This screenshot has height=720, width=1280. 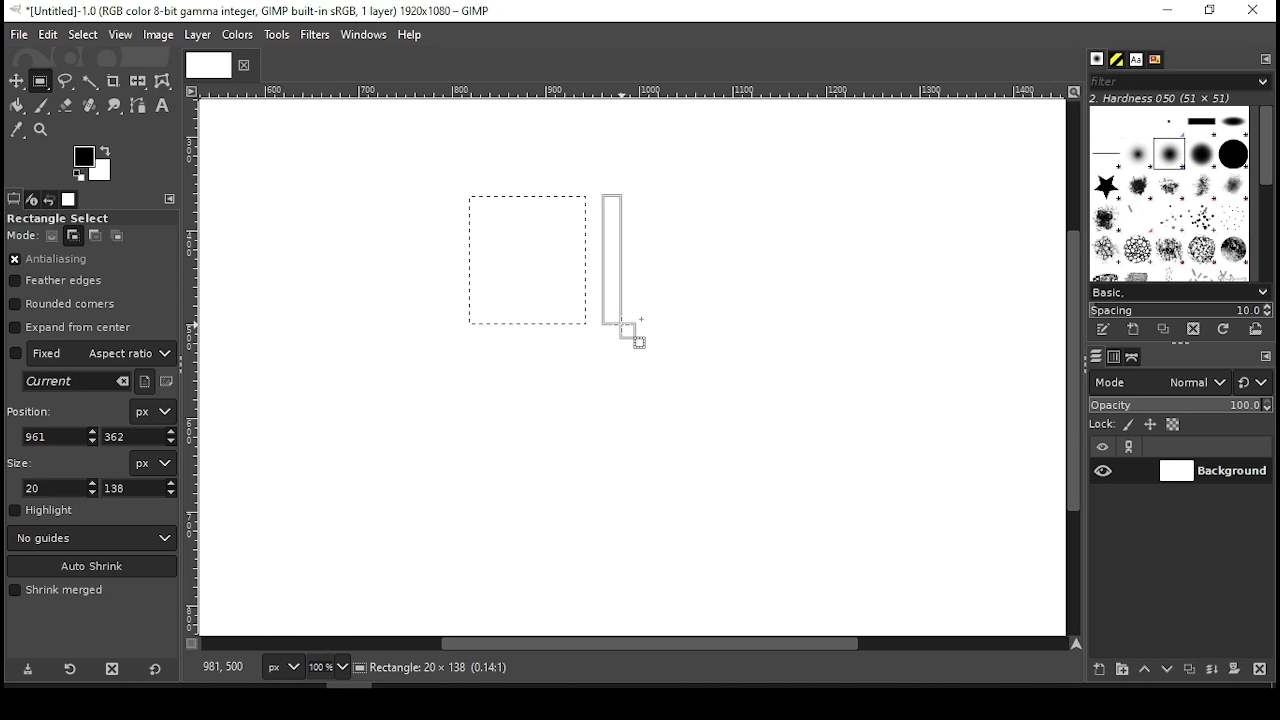 I want to click on antialiasing, so click(x=49, y=260).